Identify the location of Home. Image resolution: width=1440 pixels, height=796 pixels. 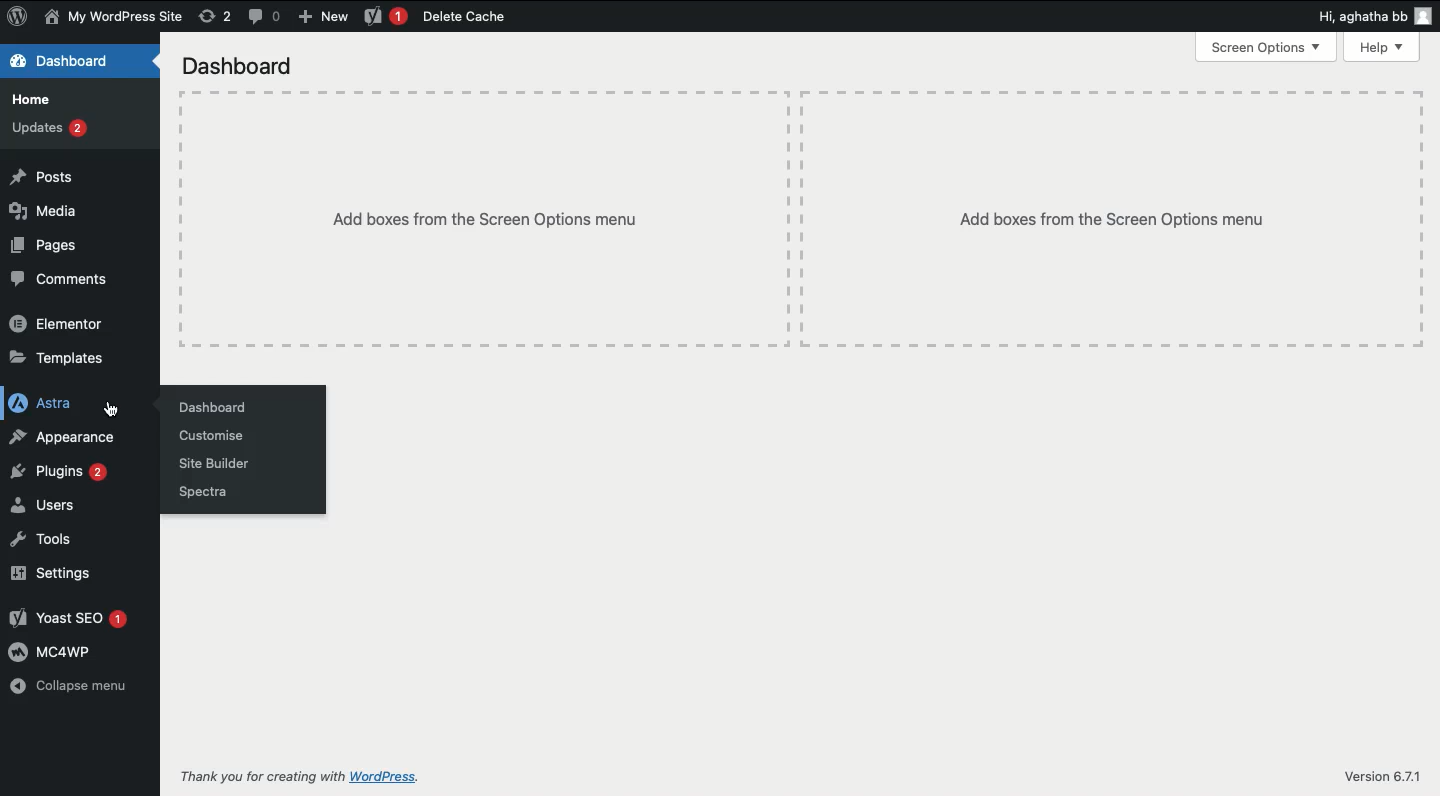
(31, 100).